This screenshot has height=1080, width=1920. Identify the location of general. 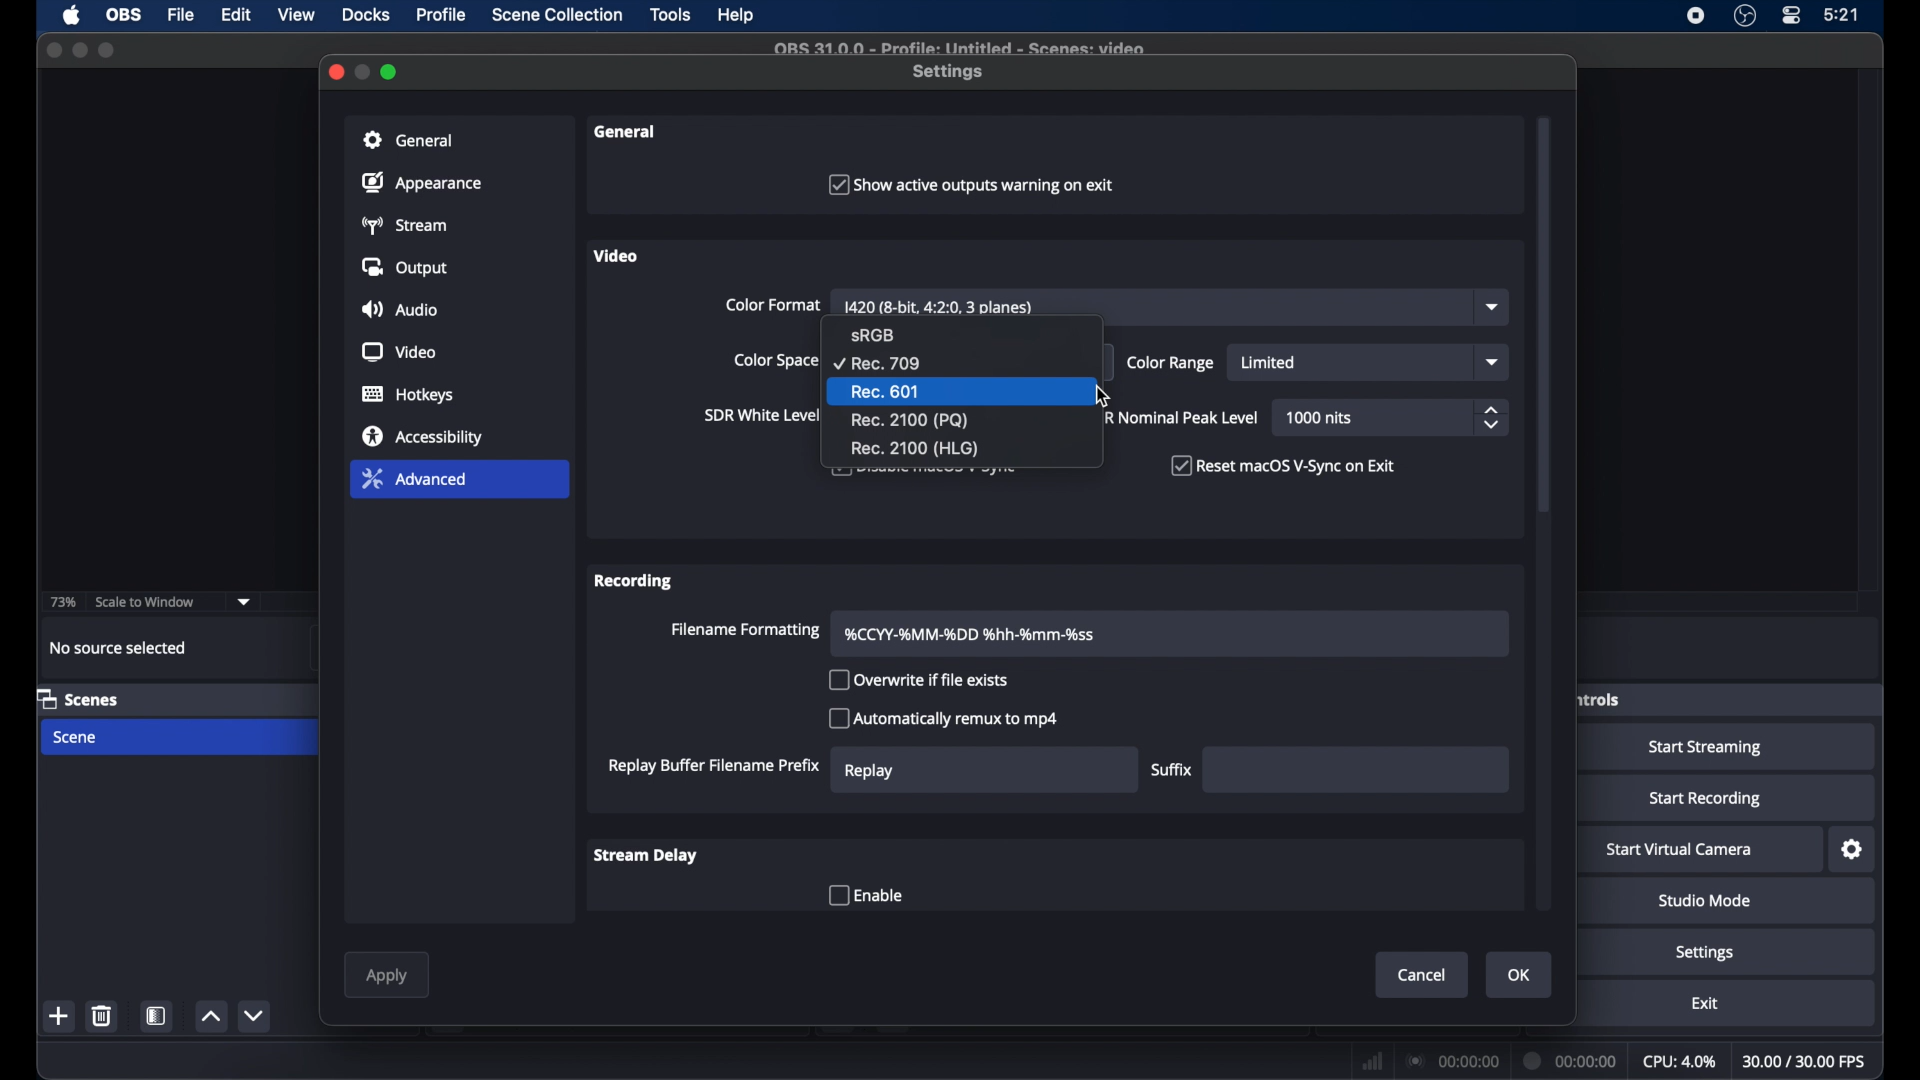
(629, 131).